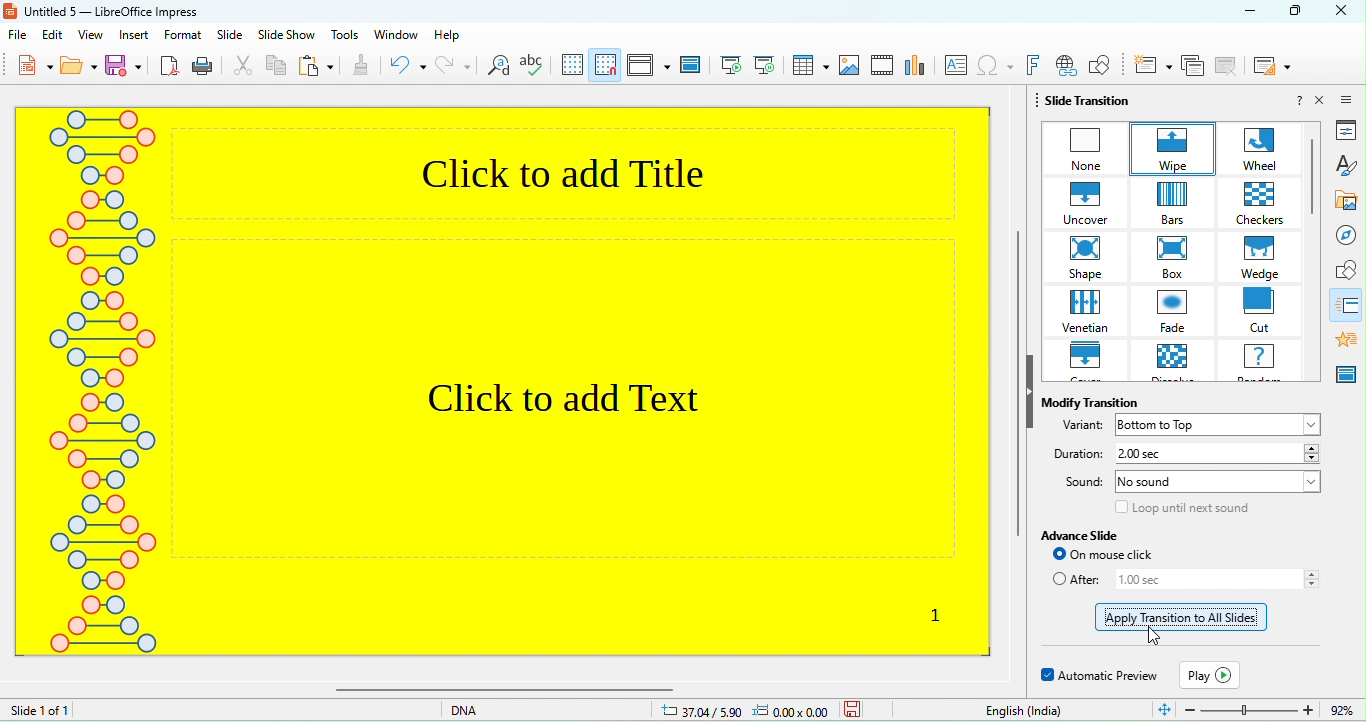 This screenshot has width=1366, height=722. I want to click on slide transitionn, so click(1347, 303).